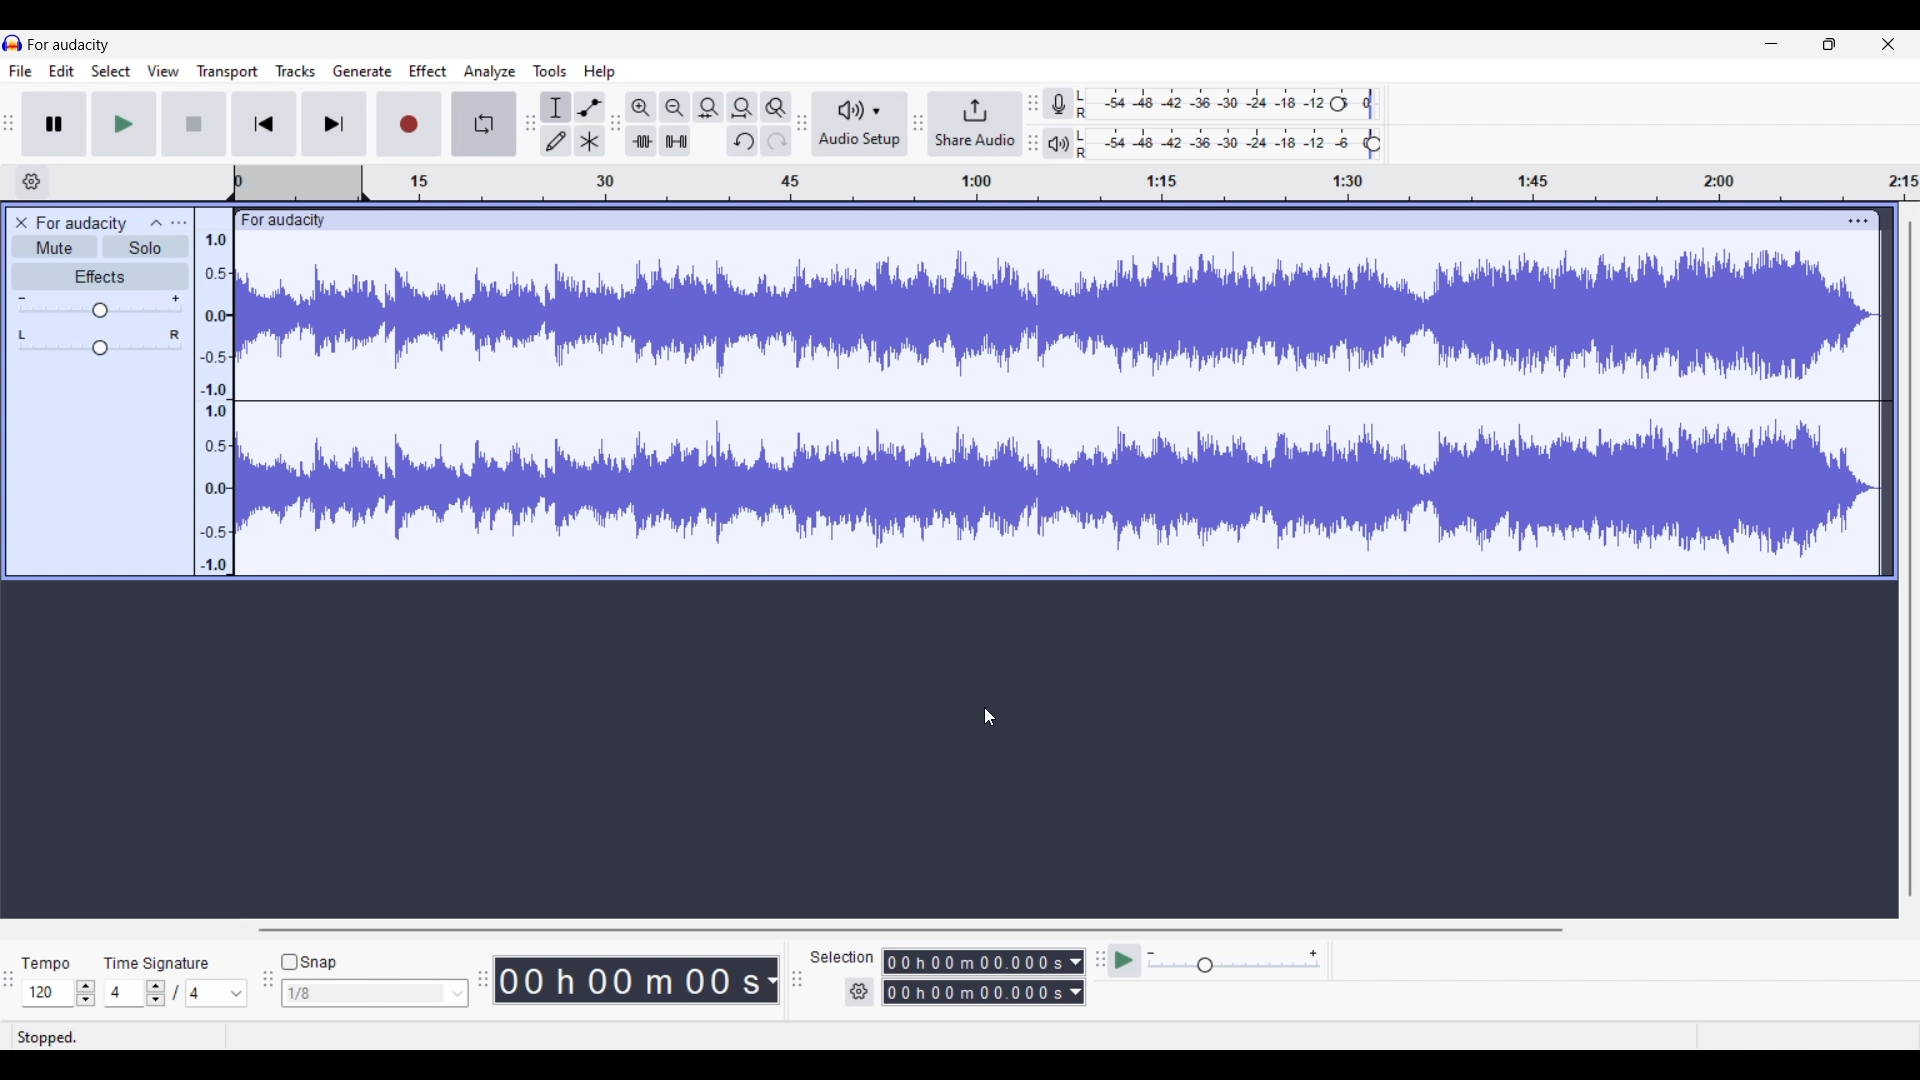  What do you see at coordinates (1242, 144) in the screenshot?
I see `Playback level` at bounding box center [1242, 144].